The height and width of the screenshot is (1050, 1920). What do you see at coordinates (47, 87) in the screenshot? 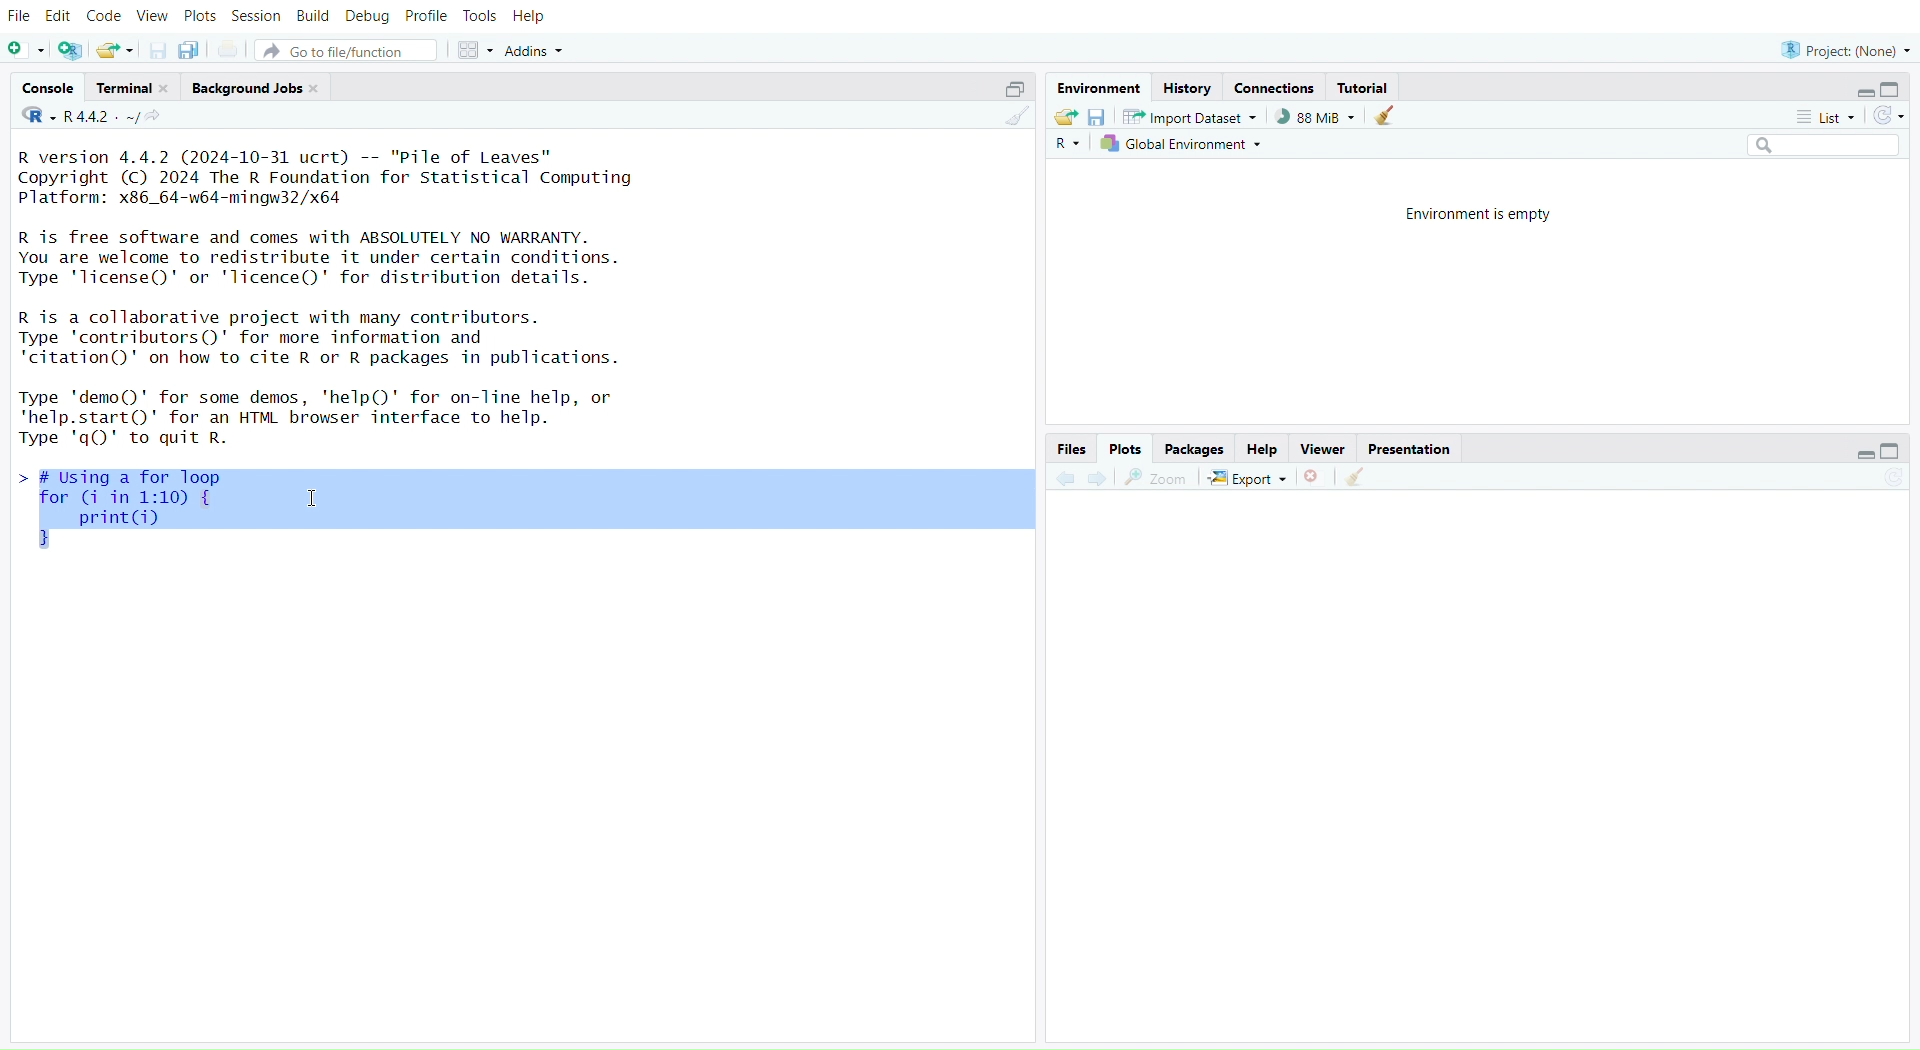
I see `console` at bounding box center [47, 87].